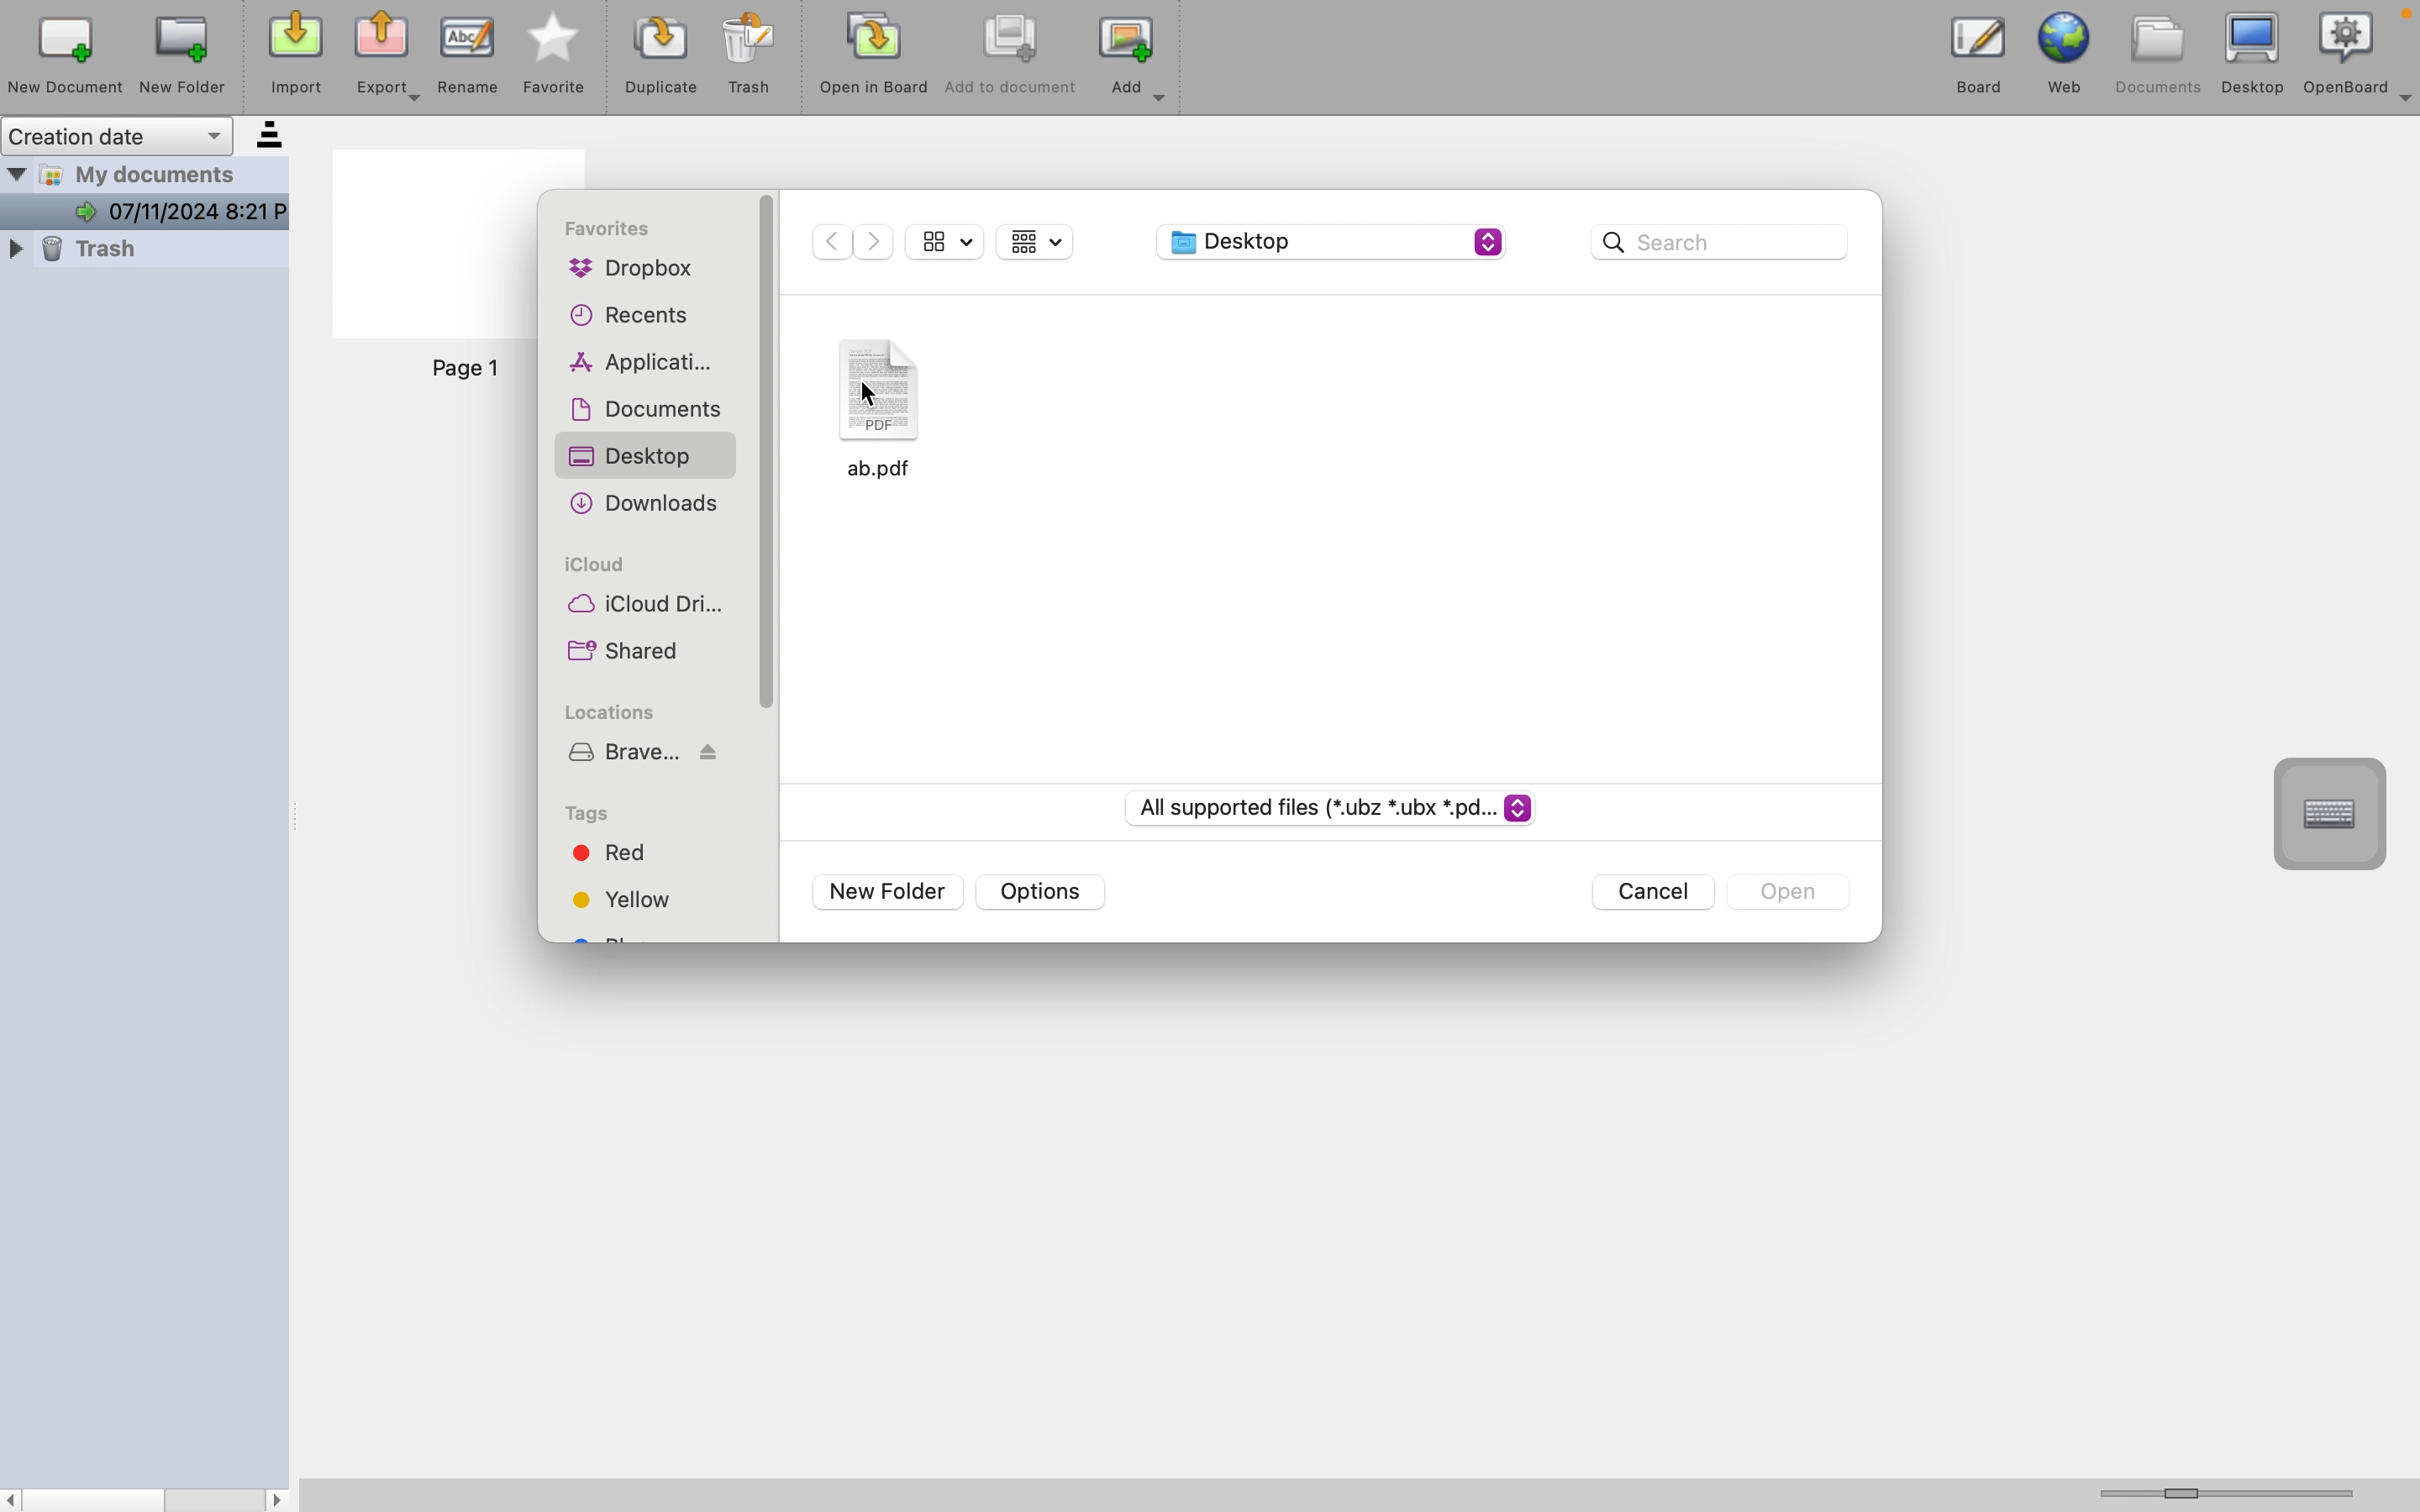  Describe the element at coordinates (633, 361) in the screenshot. I see `applications` at that location.